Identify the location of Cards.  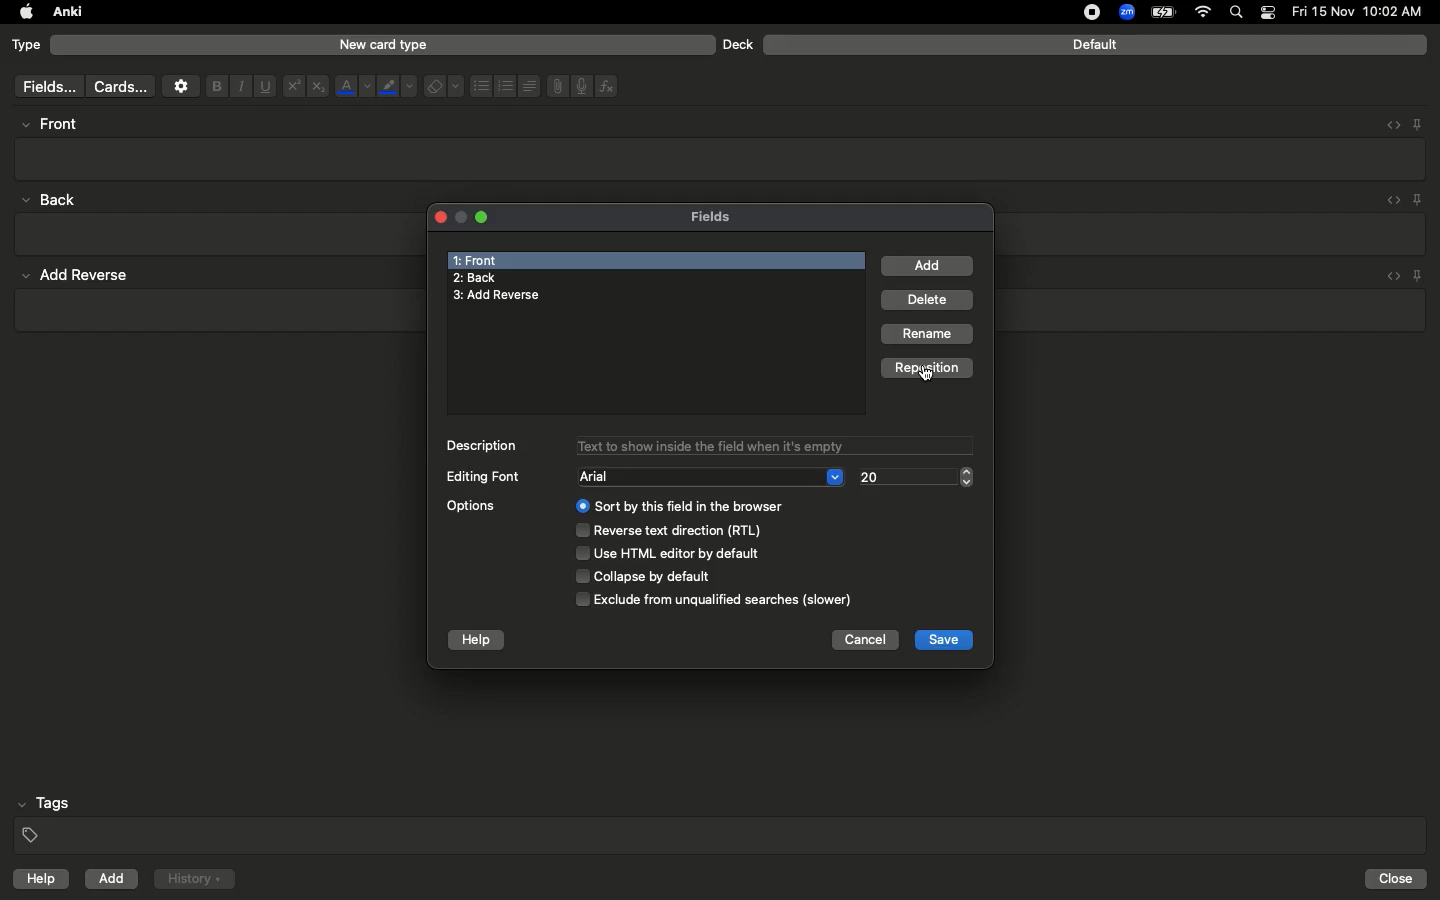
(120, 87).